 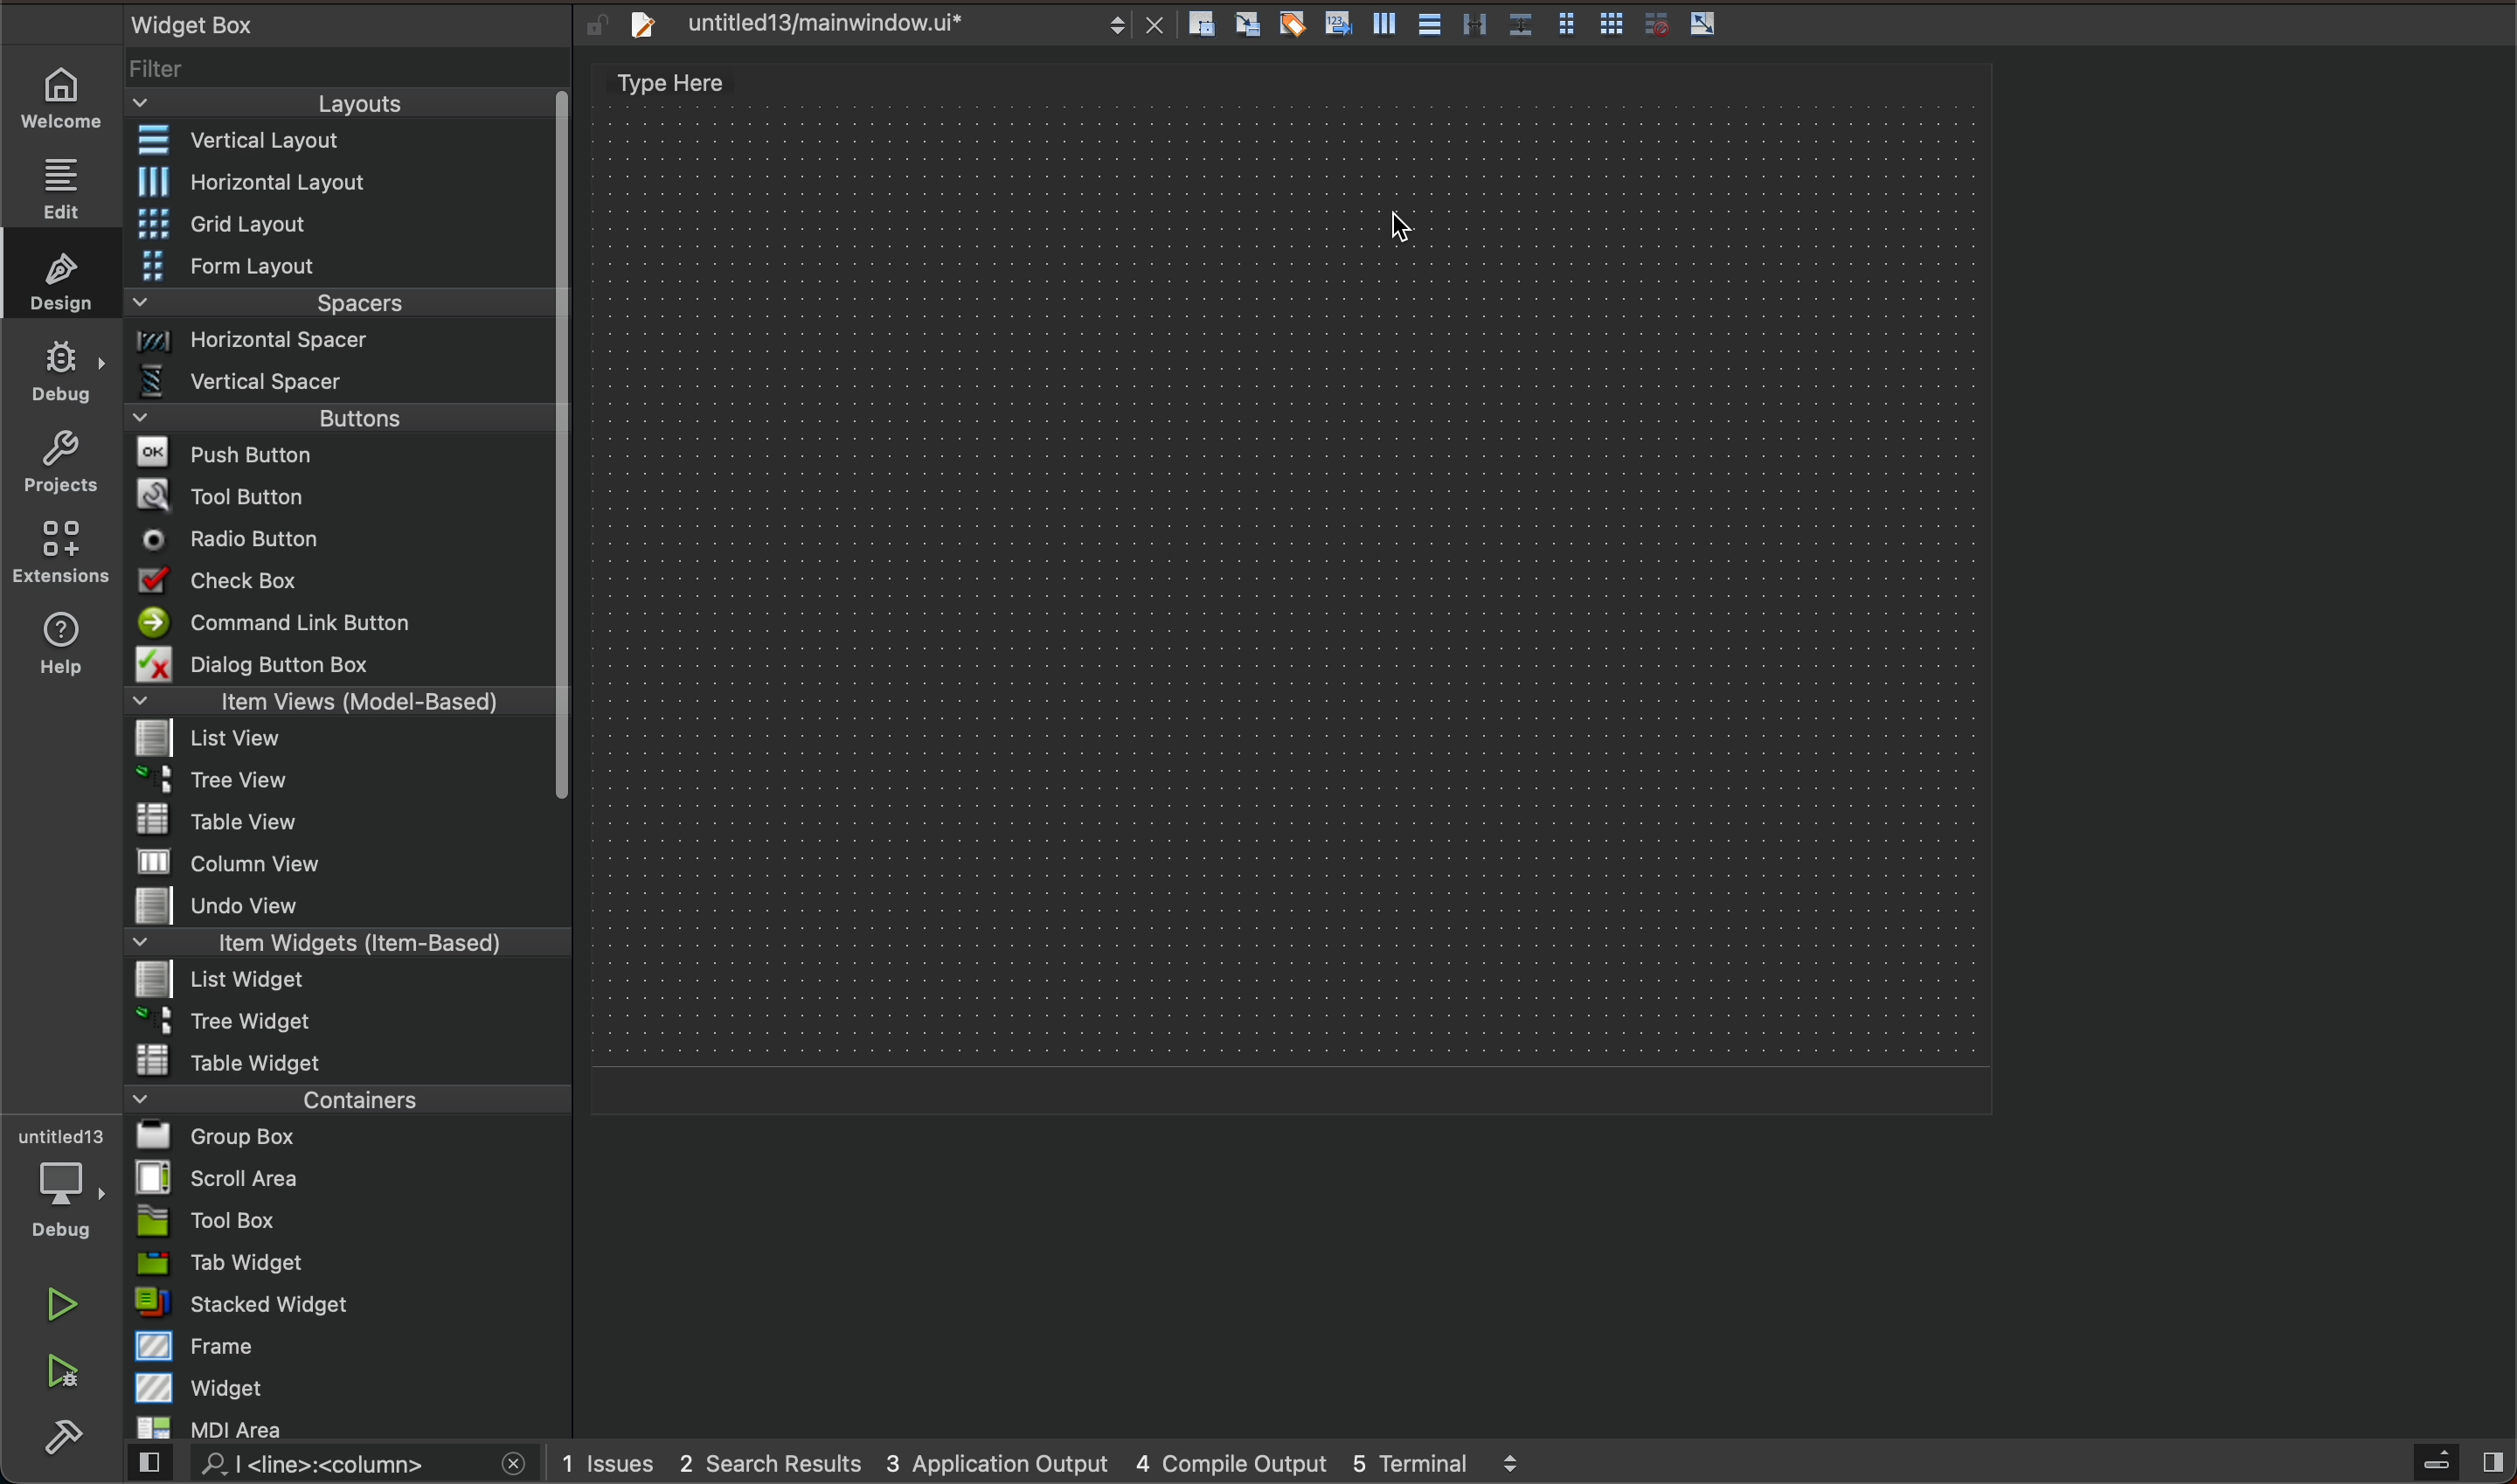 I want to click on stacked widget, so click(x=342, y=1306).